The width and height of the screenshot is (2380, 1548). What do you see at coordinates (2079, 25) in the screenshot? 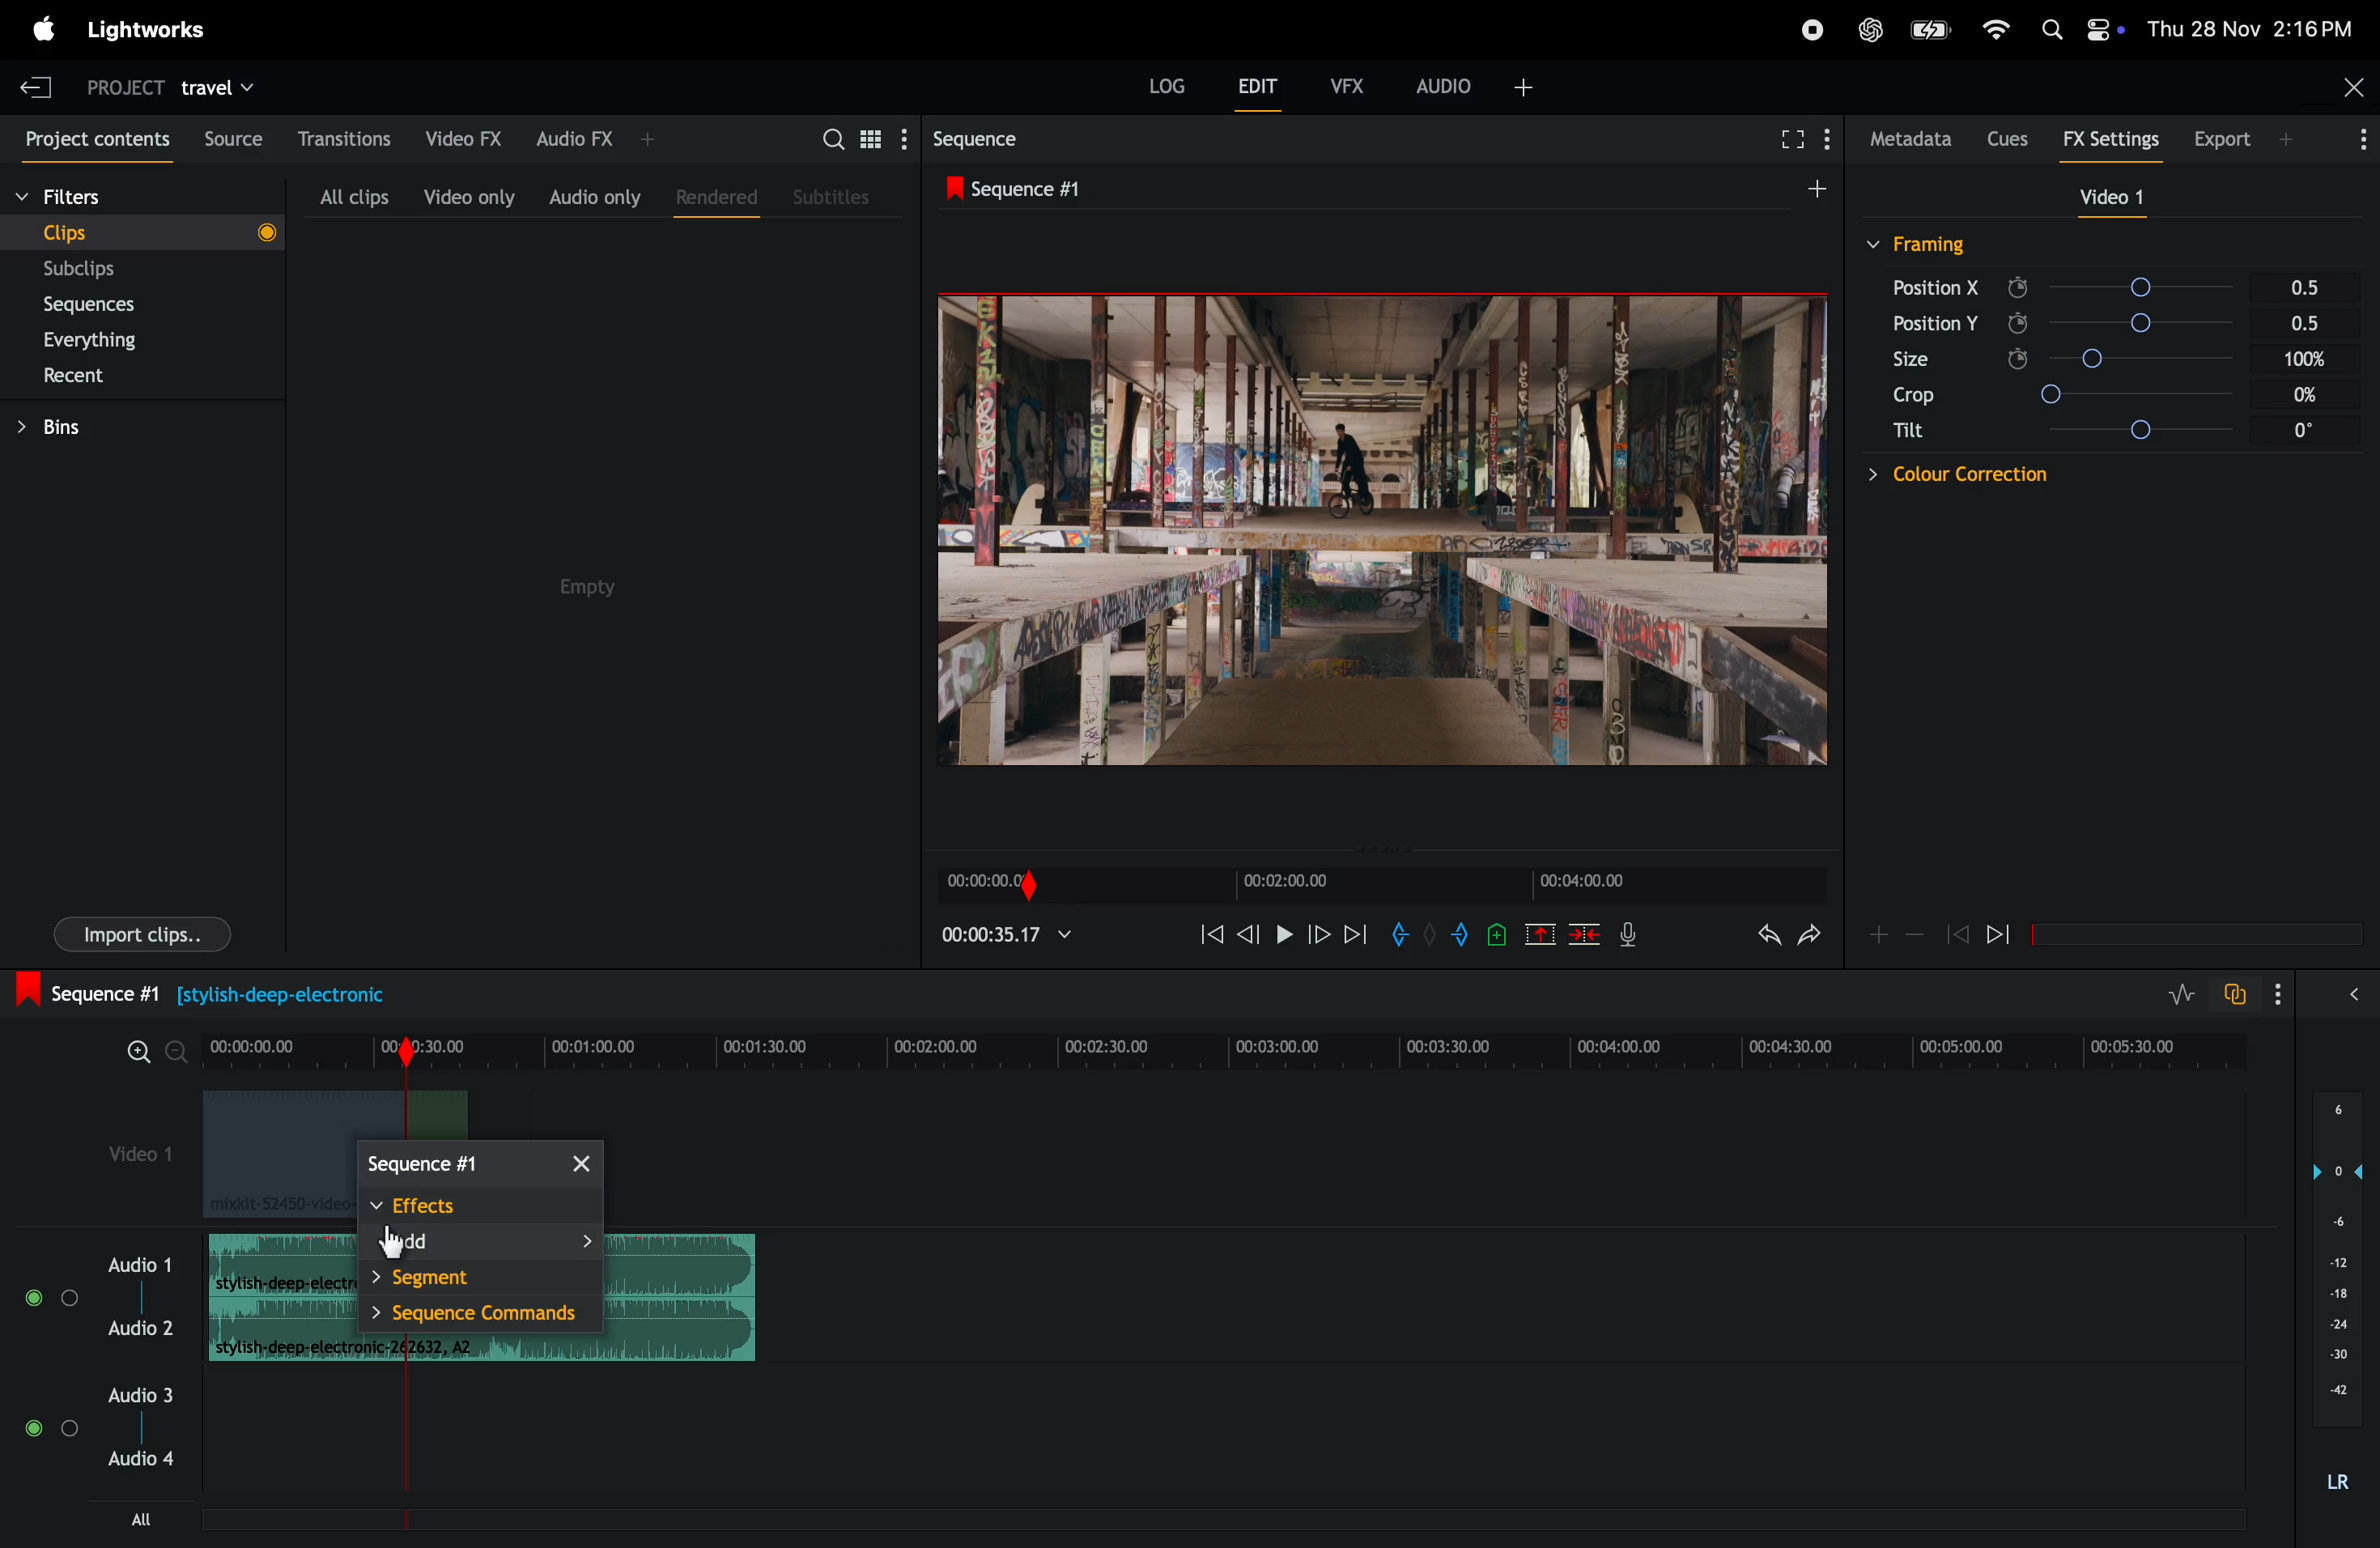
I see `apple widgets` at bounding box center [2079, 25].